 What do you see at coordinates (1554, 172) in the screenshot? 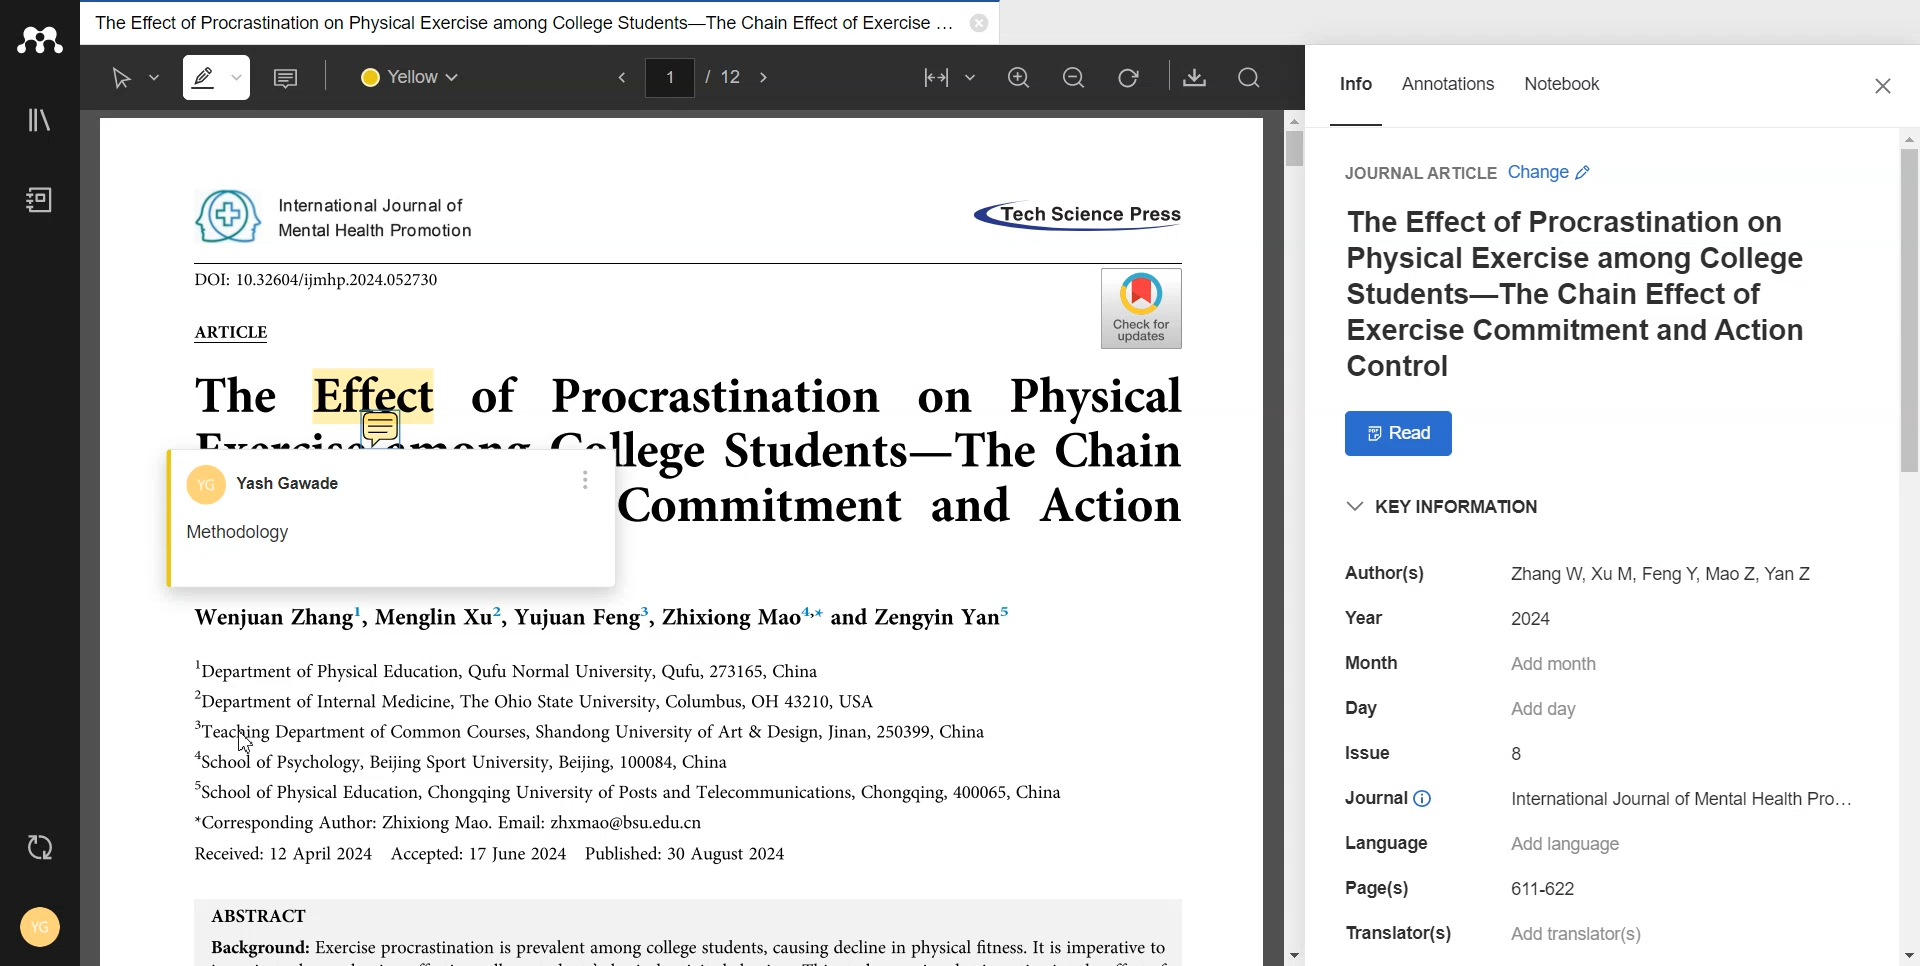
I see `Change` at bounding box center [1554, 172].